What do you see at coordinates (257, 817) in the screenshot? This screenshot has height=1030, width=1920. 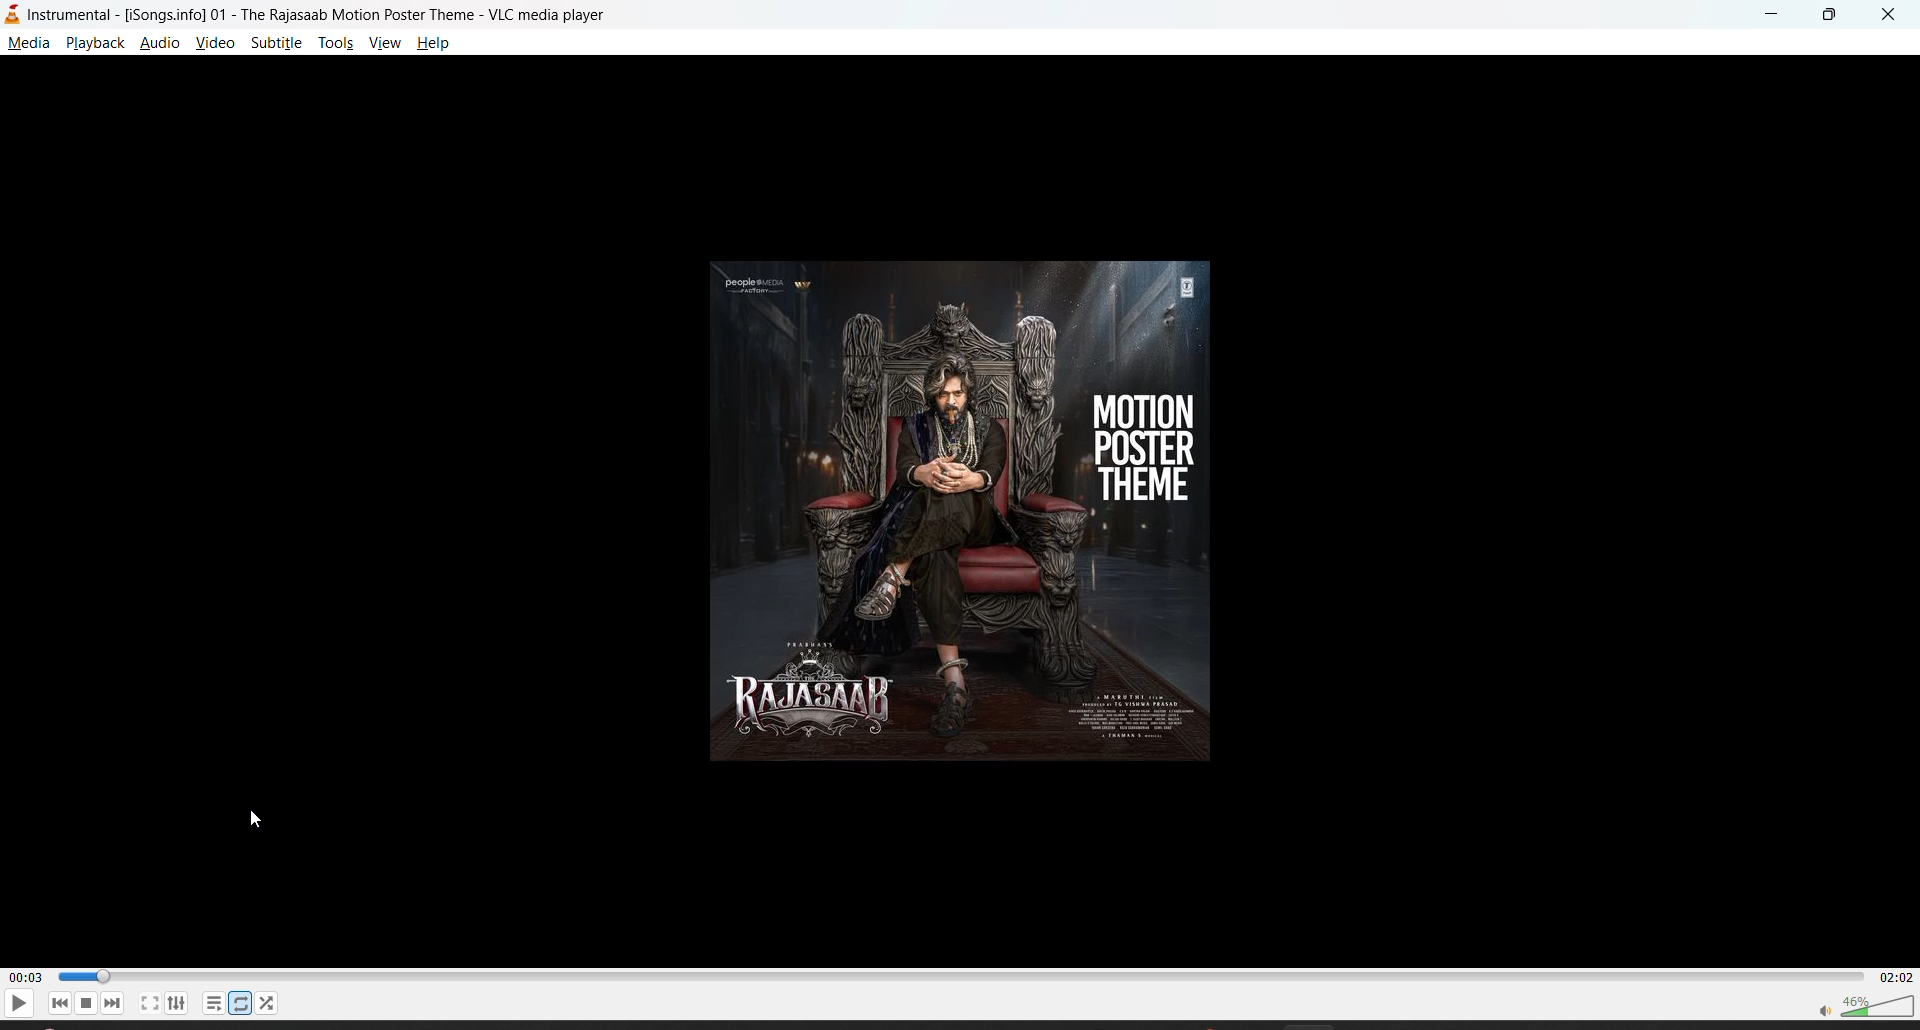 I see `cursor` at bounding box center [257, 817].